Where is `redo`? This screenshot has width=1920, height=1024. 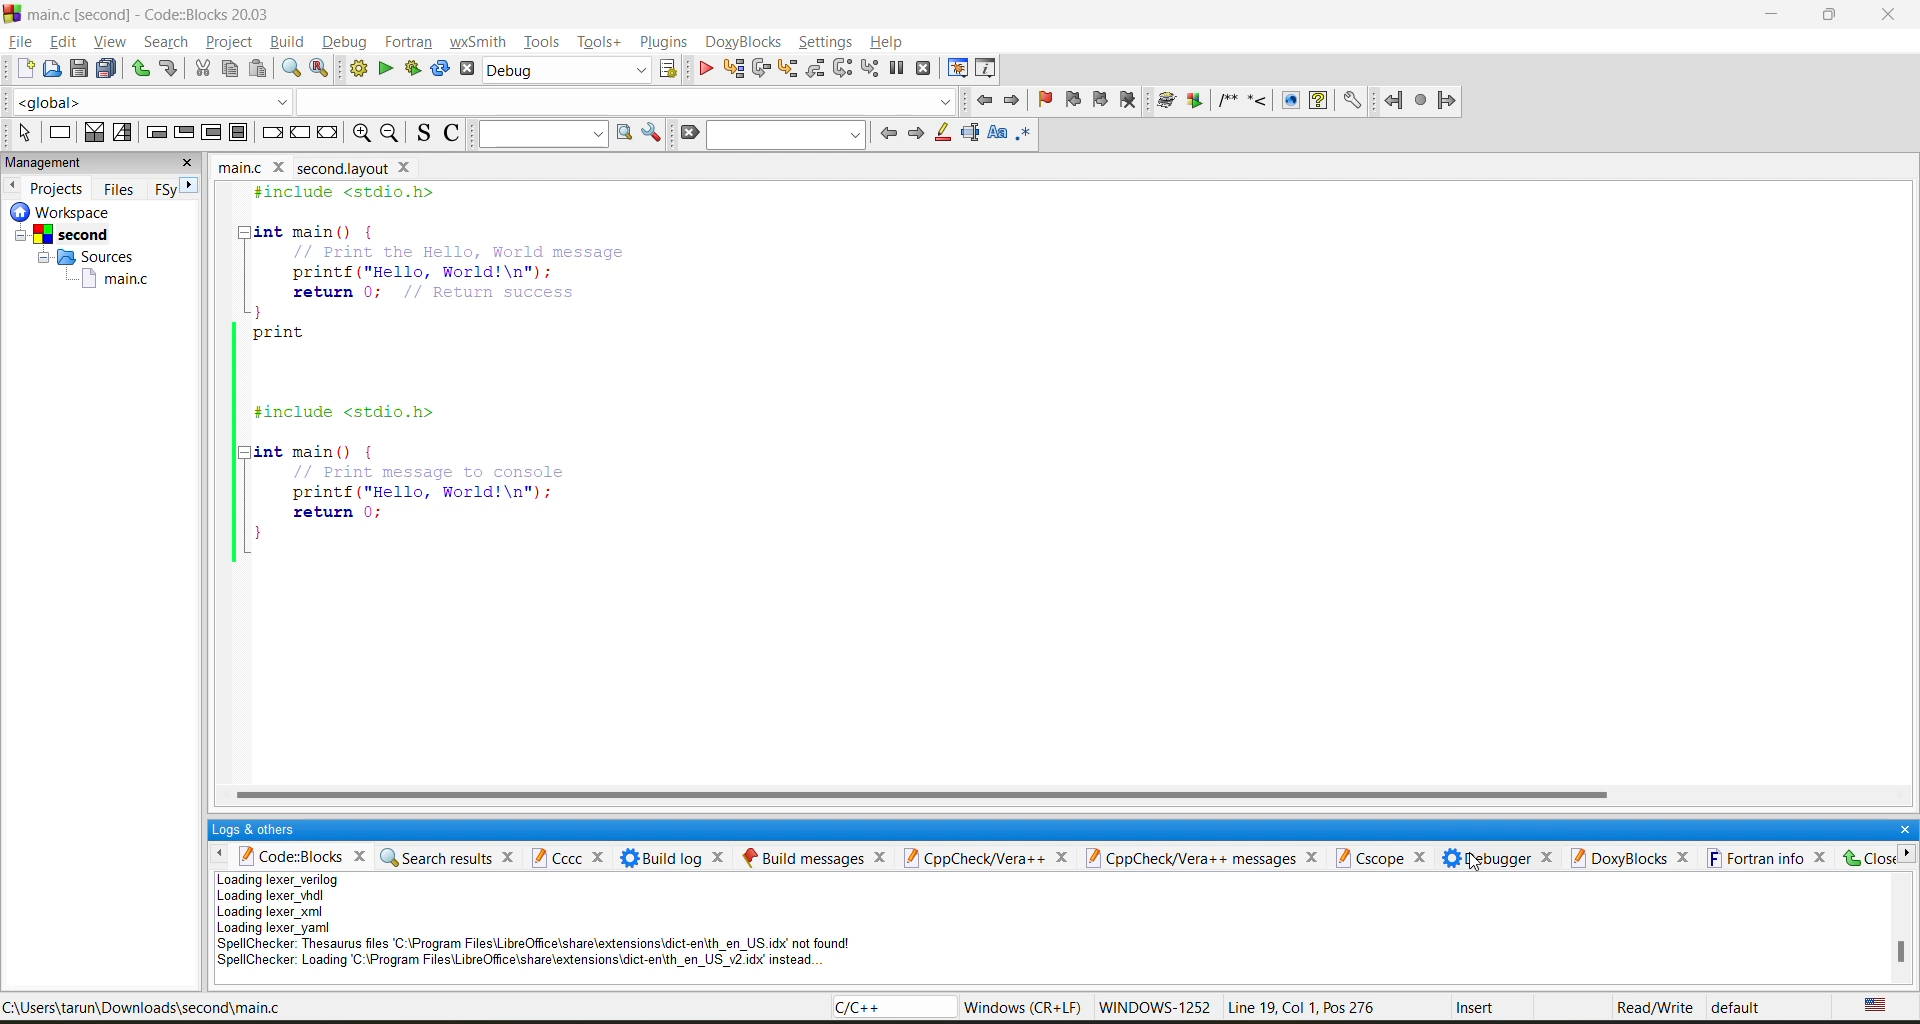 redo is located at coordinates (168, 69).